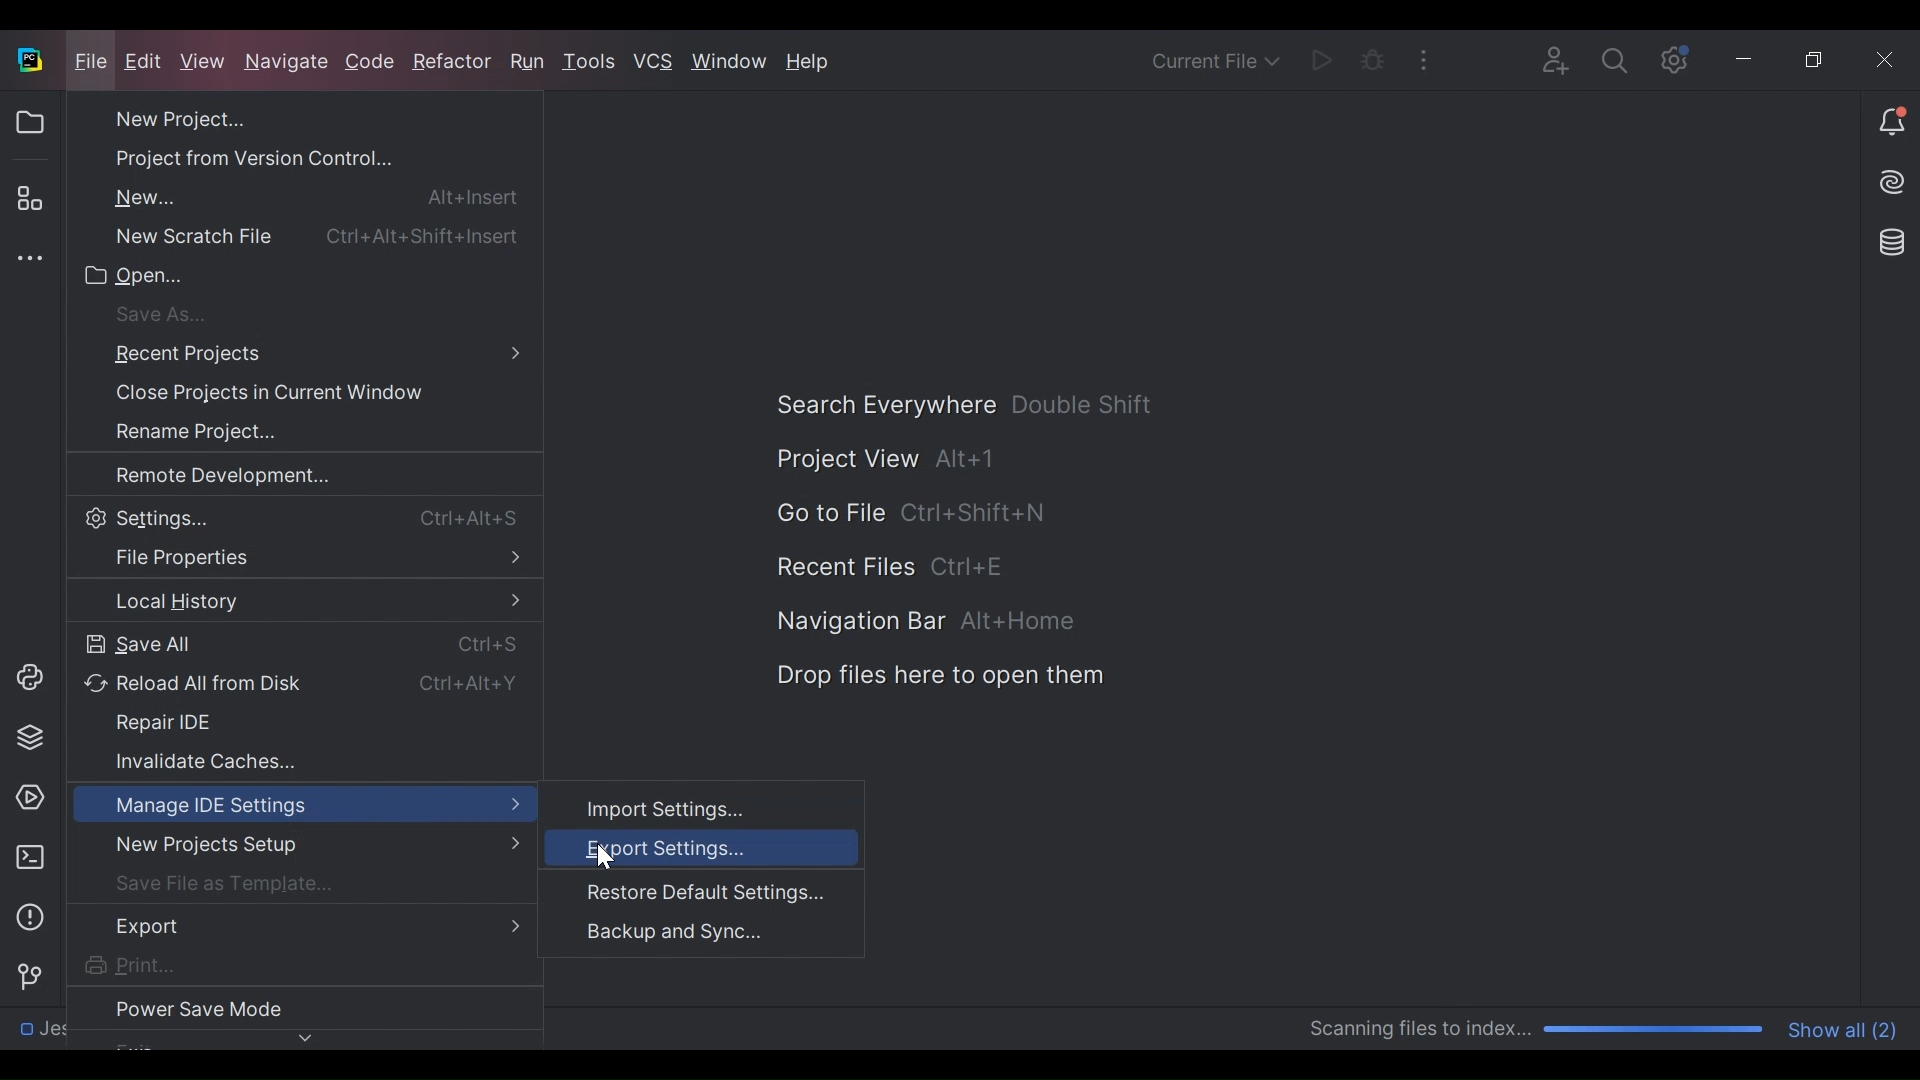 Image resolution: width=1920 pixels, height=1080 pixels. Describe the element at coordinates (276, 760) in the screenshot. I see `invalidate Caches` at that location.